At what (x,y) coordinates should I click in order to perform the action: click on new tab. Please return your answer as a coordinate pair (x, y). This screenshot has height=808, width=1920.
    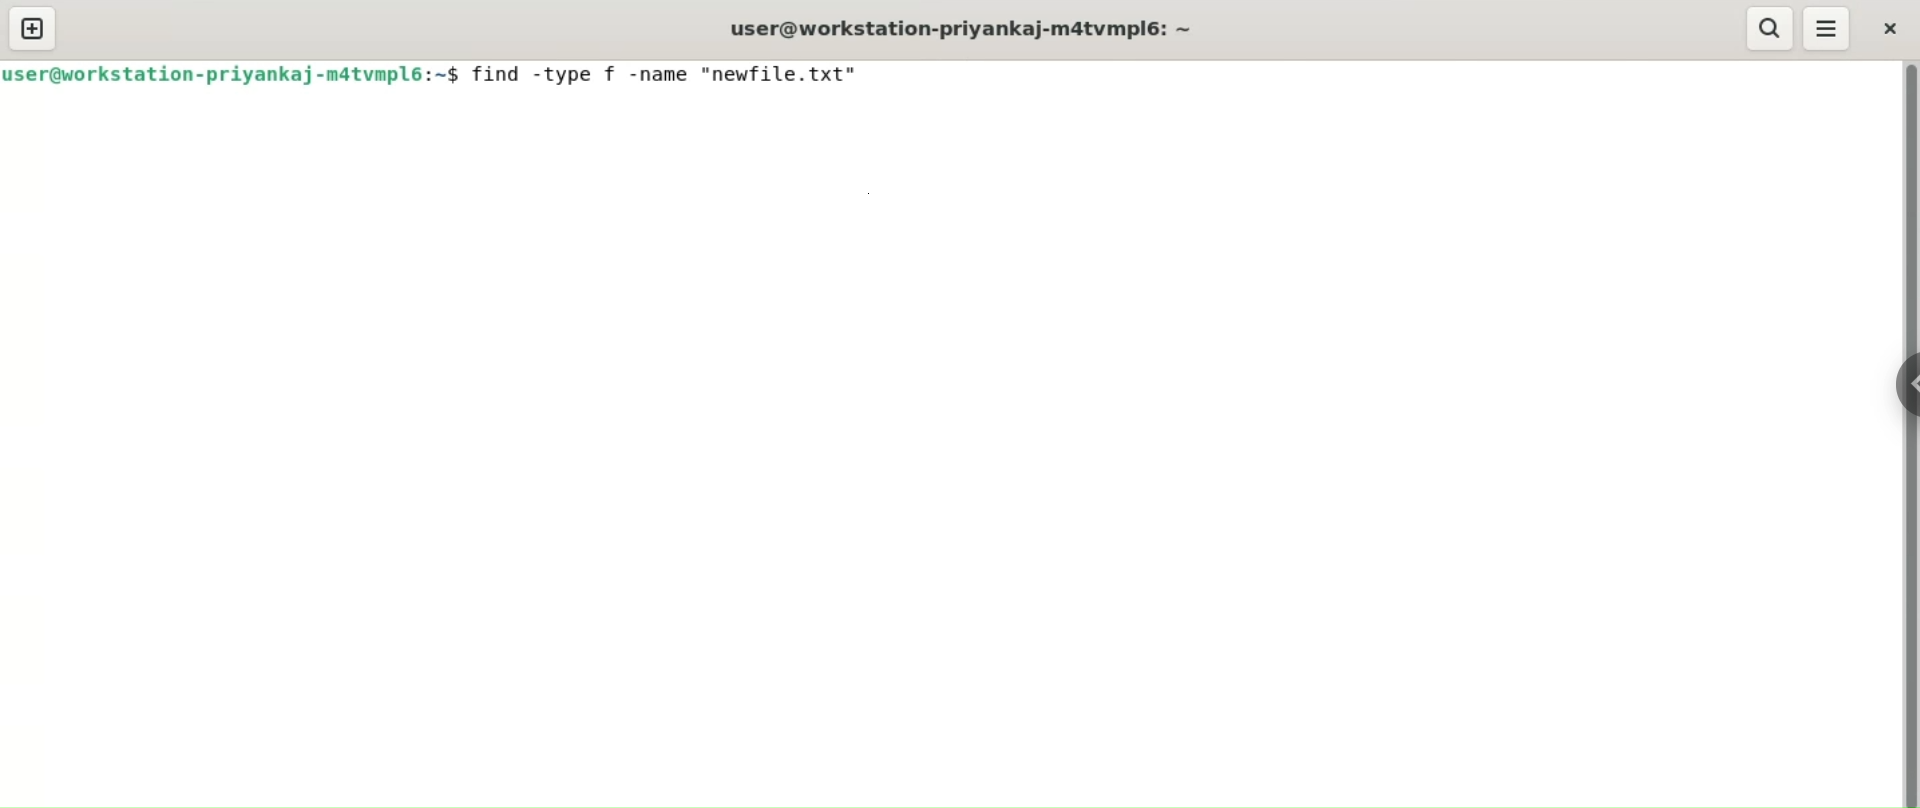
    Looking at the image, I should click on (31, 27).